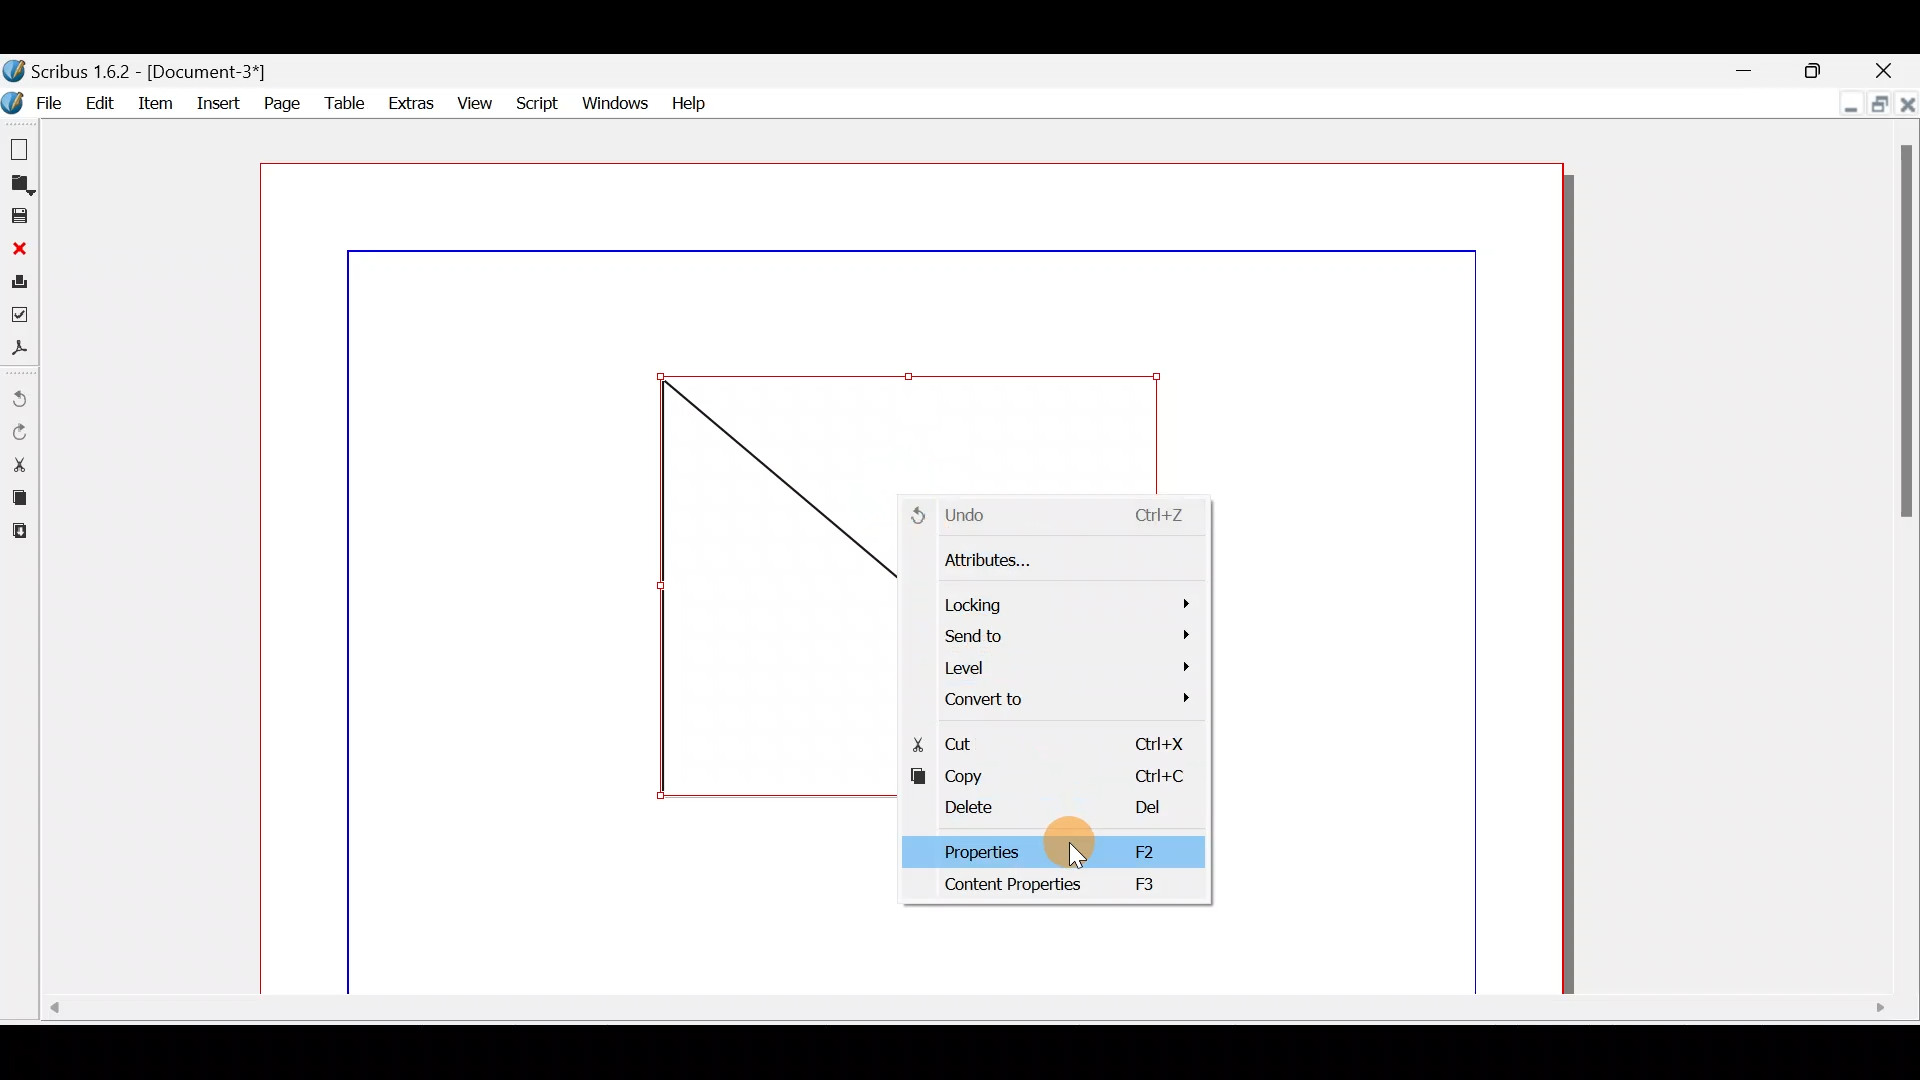 Image resolution: width=1920 pixels, height=1080 pixels. I want to click on Save as PDF, so click(22, 347).